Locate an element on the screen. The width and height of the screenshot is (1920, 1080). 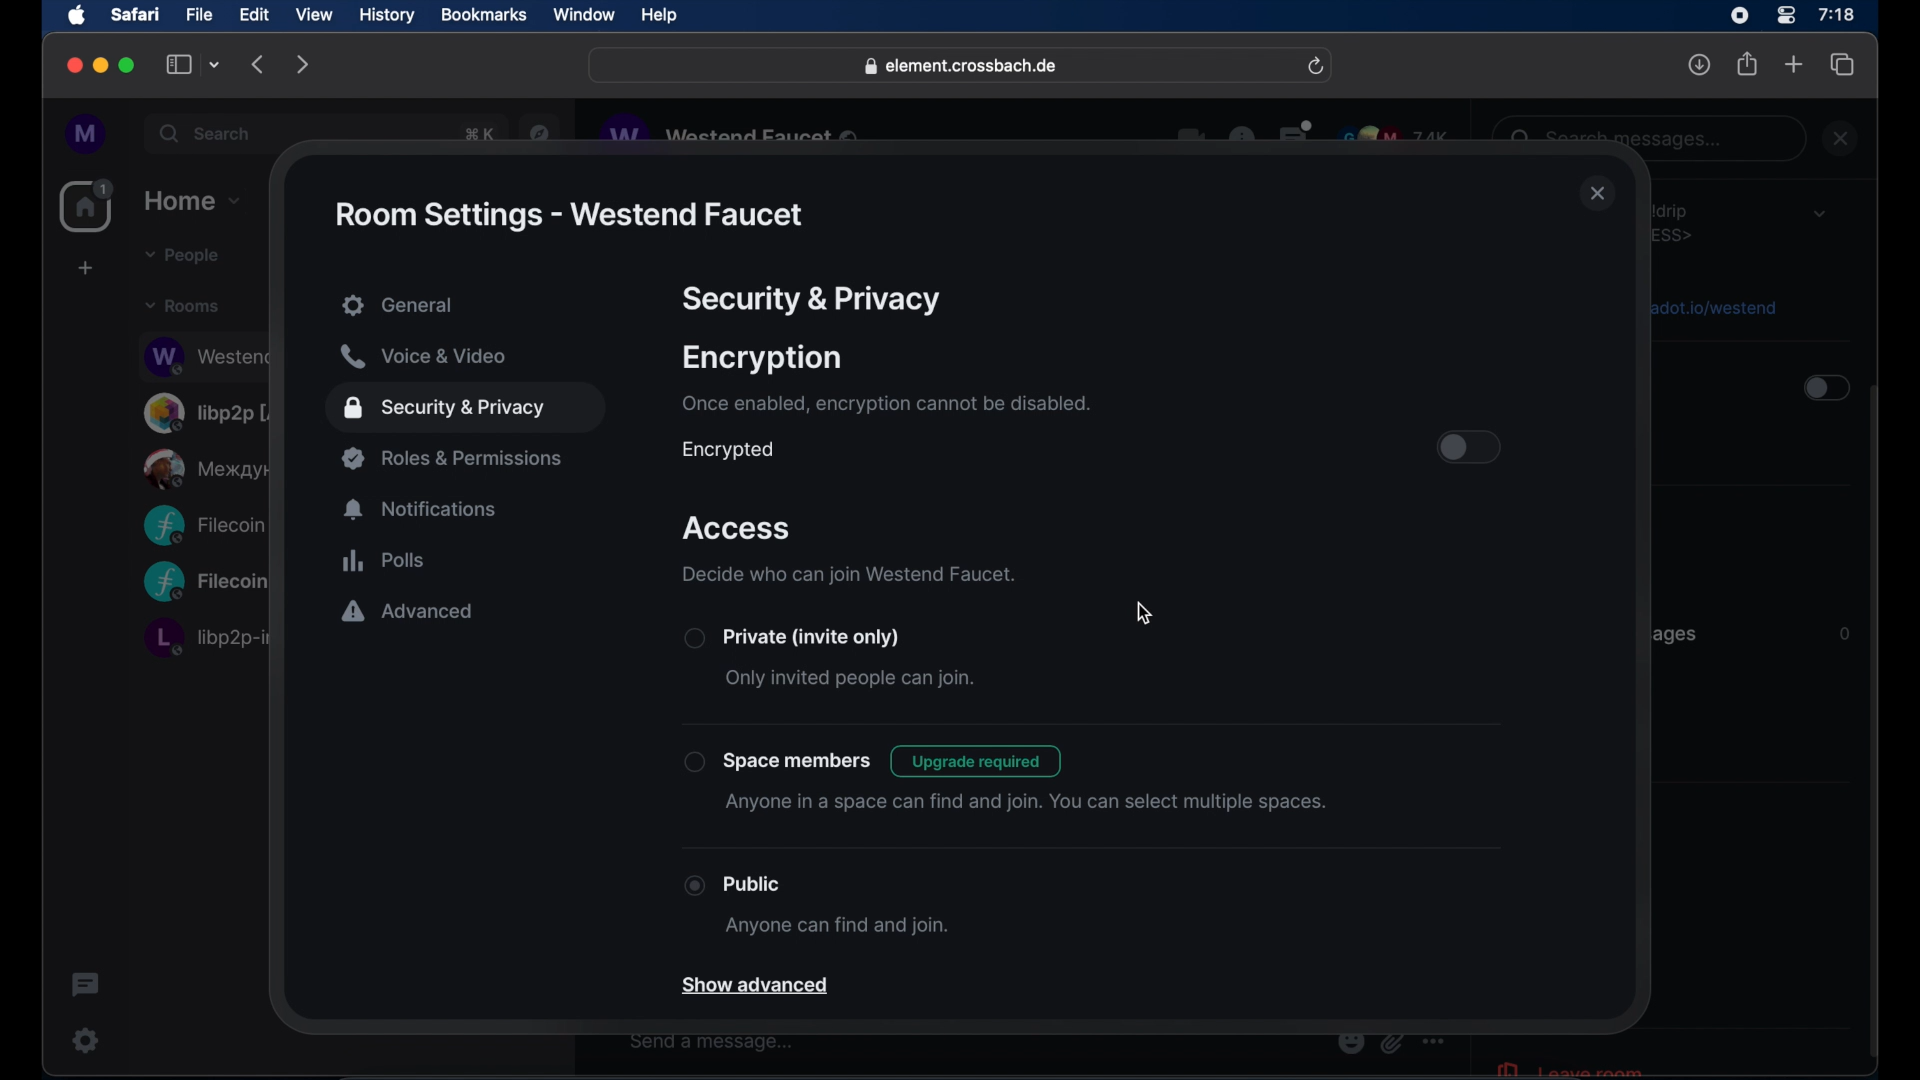
tab group picker is located at coordinates (215, 64).